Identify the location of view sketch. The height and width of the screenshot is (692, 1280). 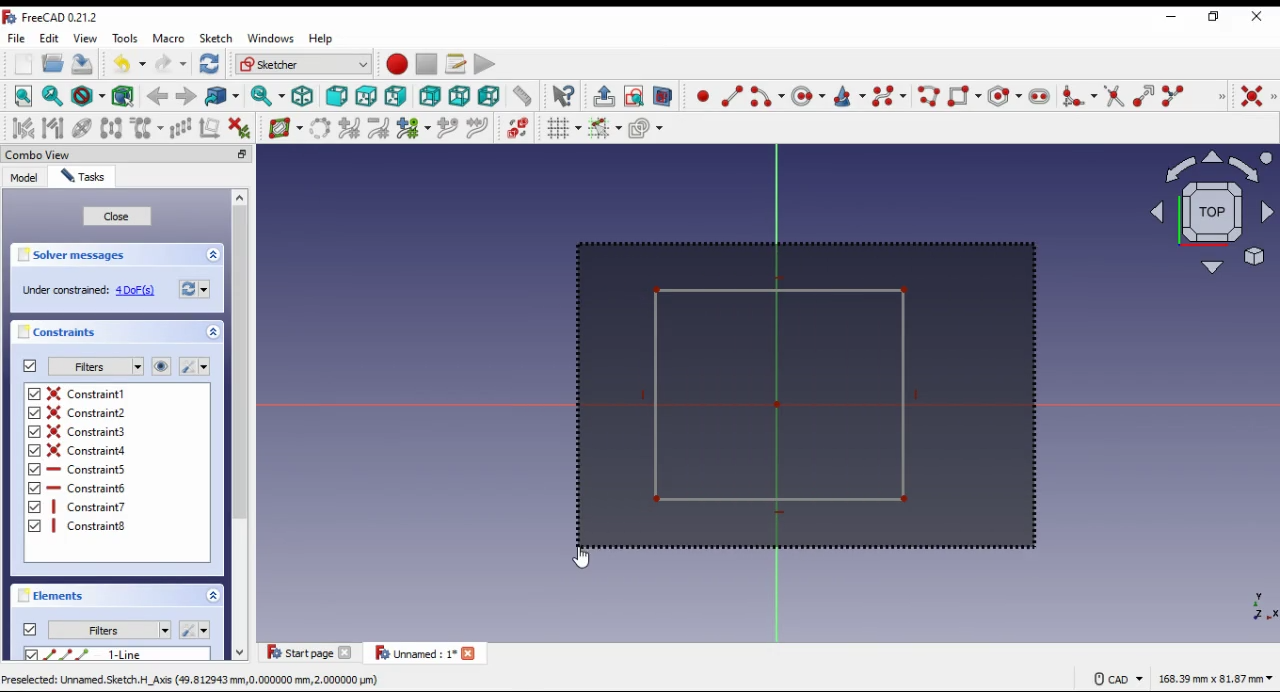
(633, 96).